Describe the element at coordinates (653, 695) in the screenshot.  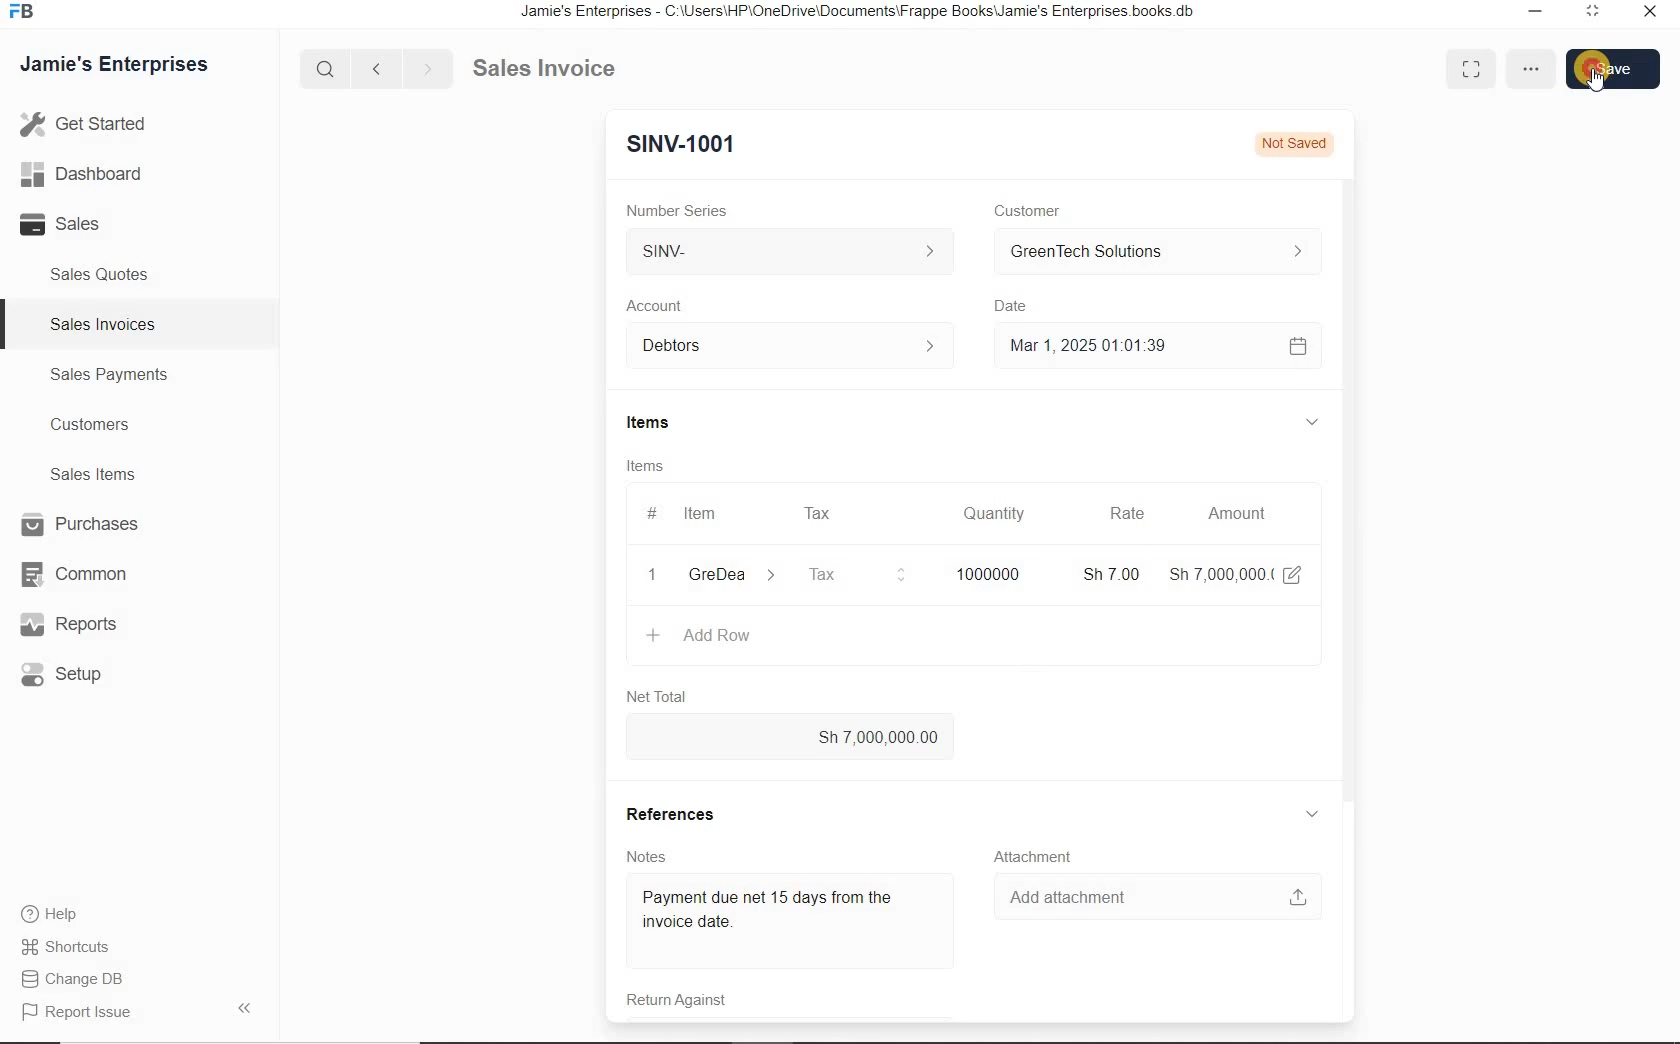
I see `Net Total` at that location.